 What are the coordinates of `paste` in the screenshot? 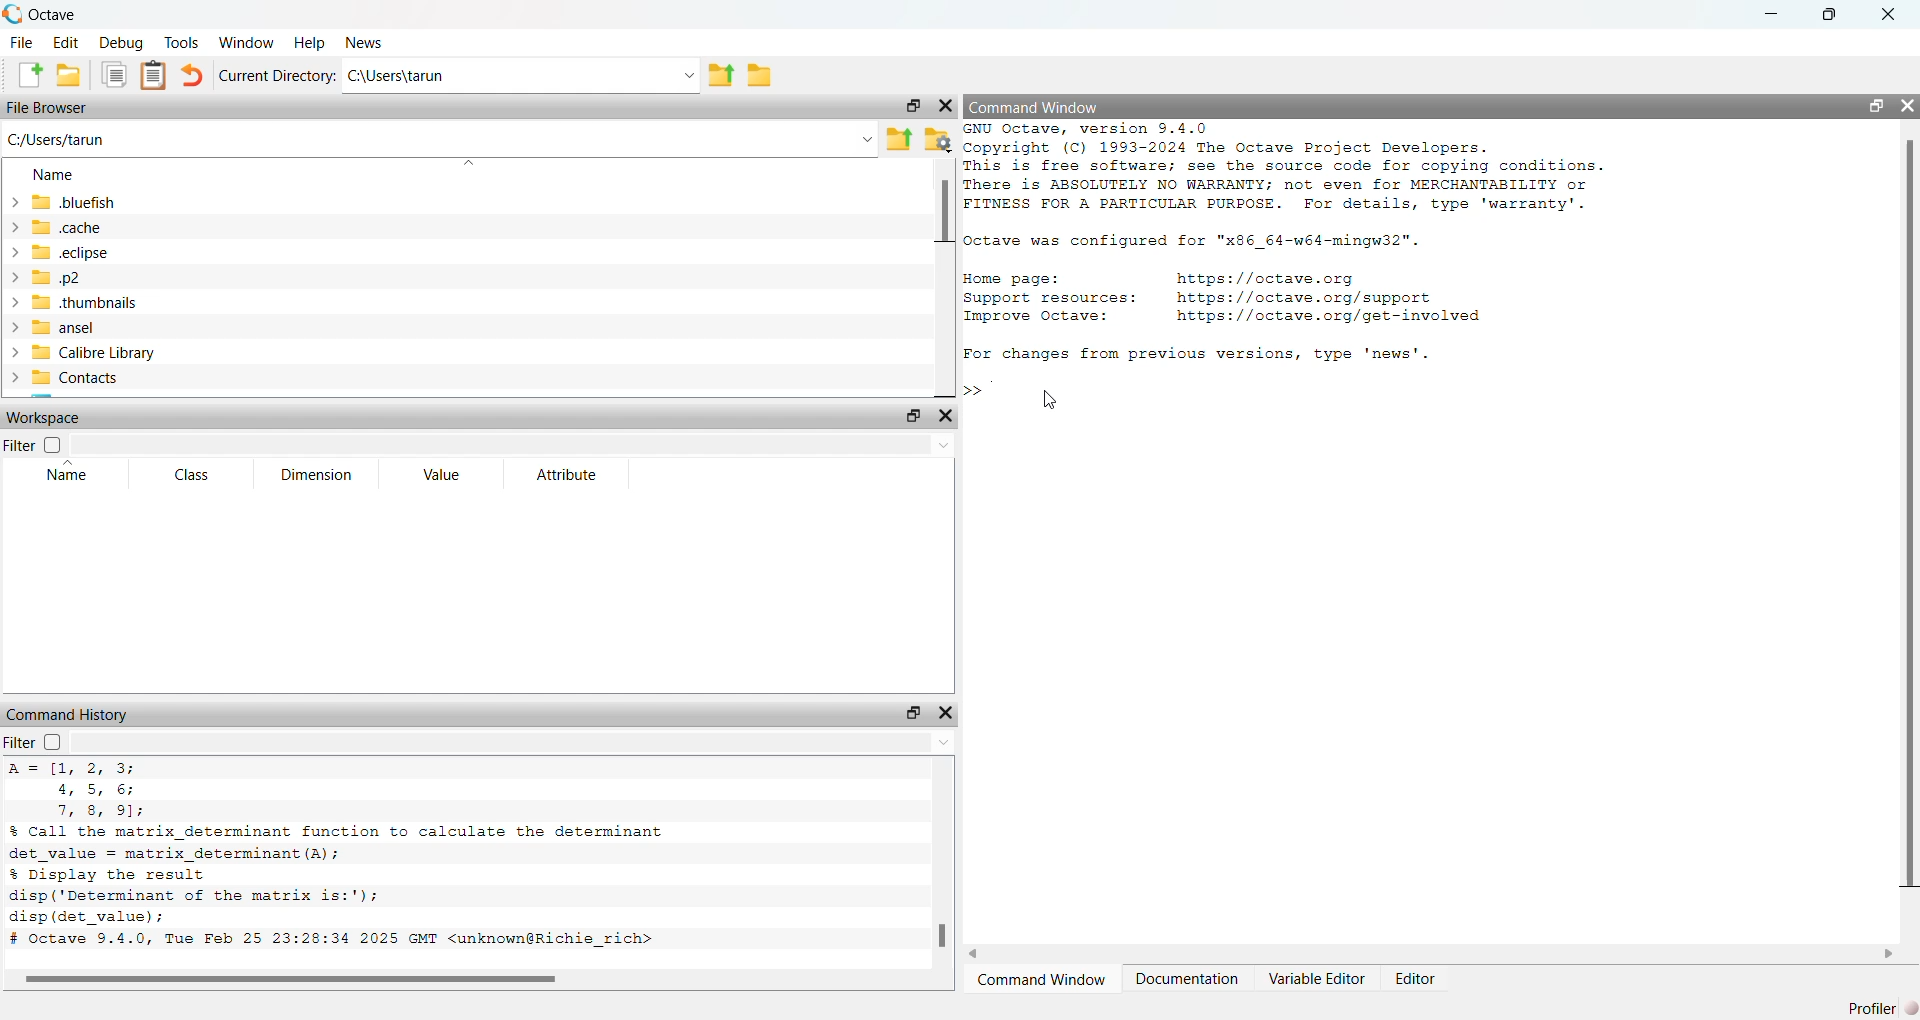 It's located at (153, 76).